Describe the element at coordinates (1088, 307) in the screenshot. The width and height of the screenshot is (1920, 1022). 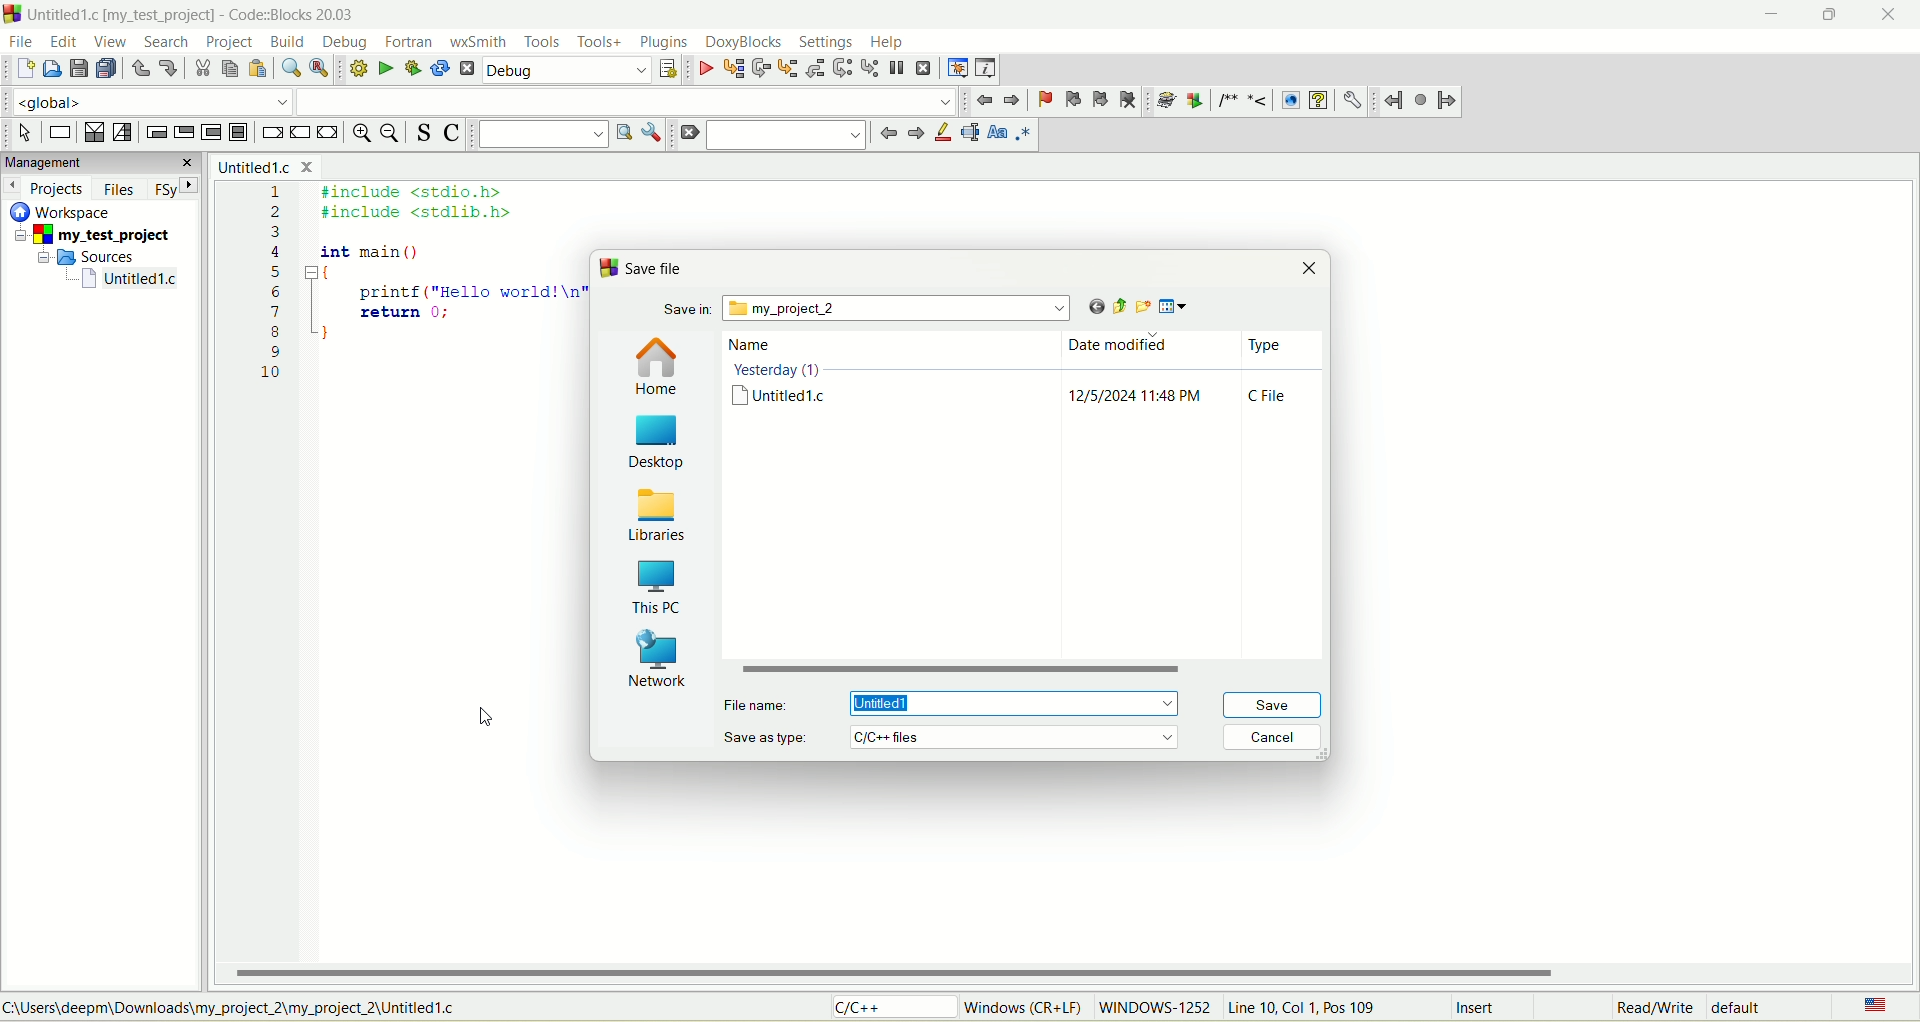
I see `go to last folder` at that location.